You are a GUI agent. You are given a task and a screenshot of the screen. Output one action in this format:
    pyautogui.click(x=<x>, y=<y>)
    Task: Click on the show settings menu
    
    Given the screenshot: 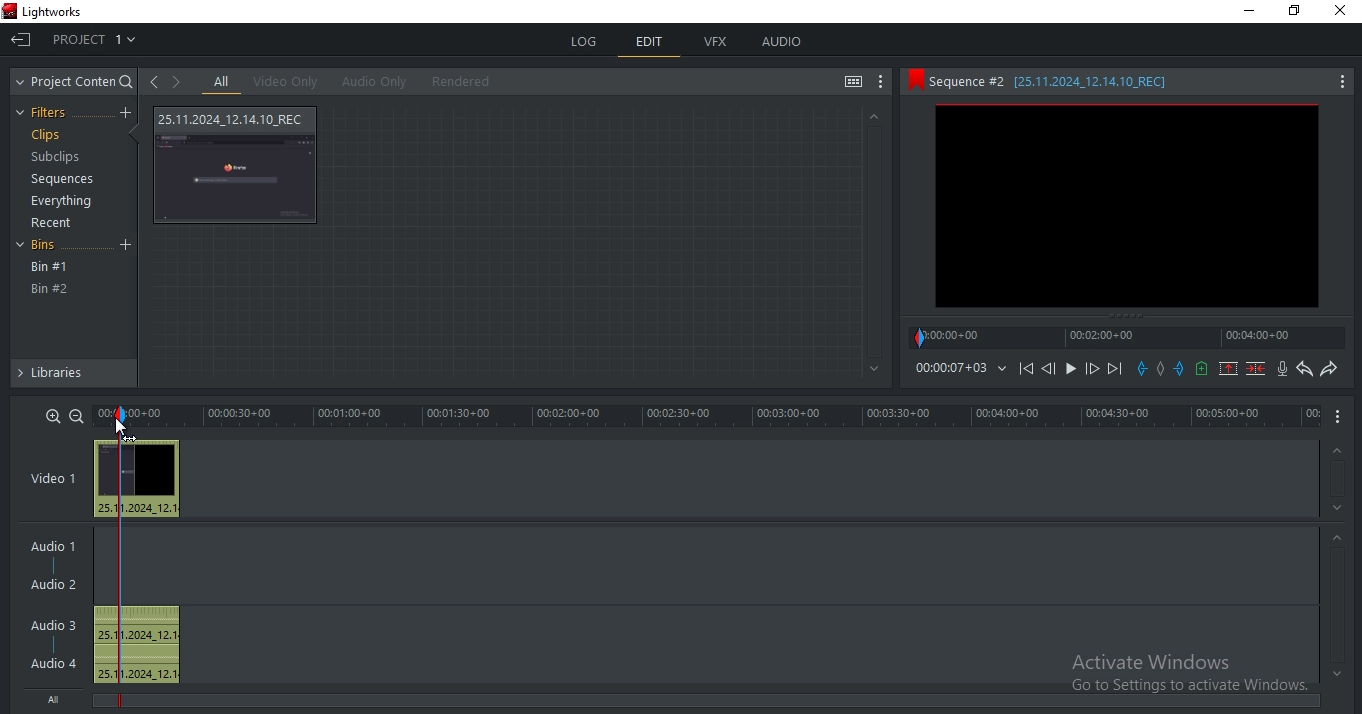 What is the action you would take?
    pyautogui.click(x=882, y=84)
    